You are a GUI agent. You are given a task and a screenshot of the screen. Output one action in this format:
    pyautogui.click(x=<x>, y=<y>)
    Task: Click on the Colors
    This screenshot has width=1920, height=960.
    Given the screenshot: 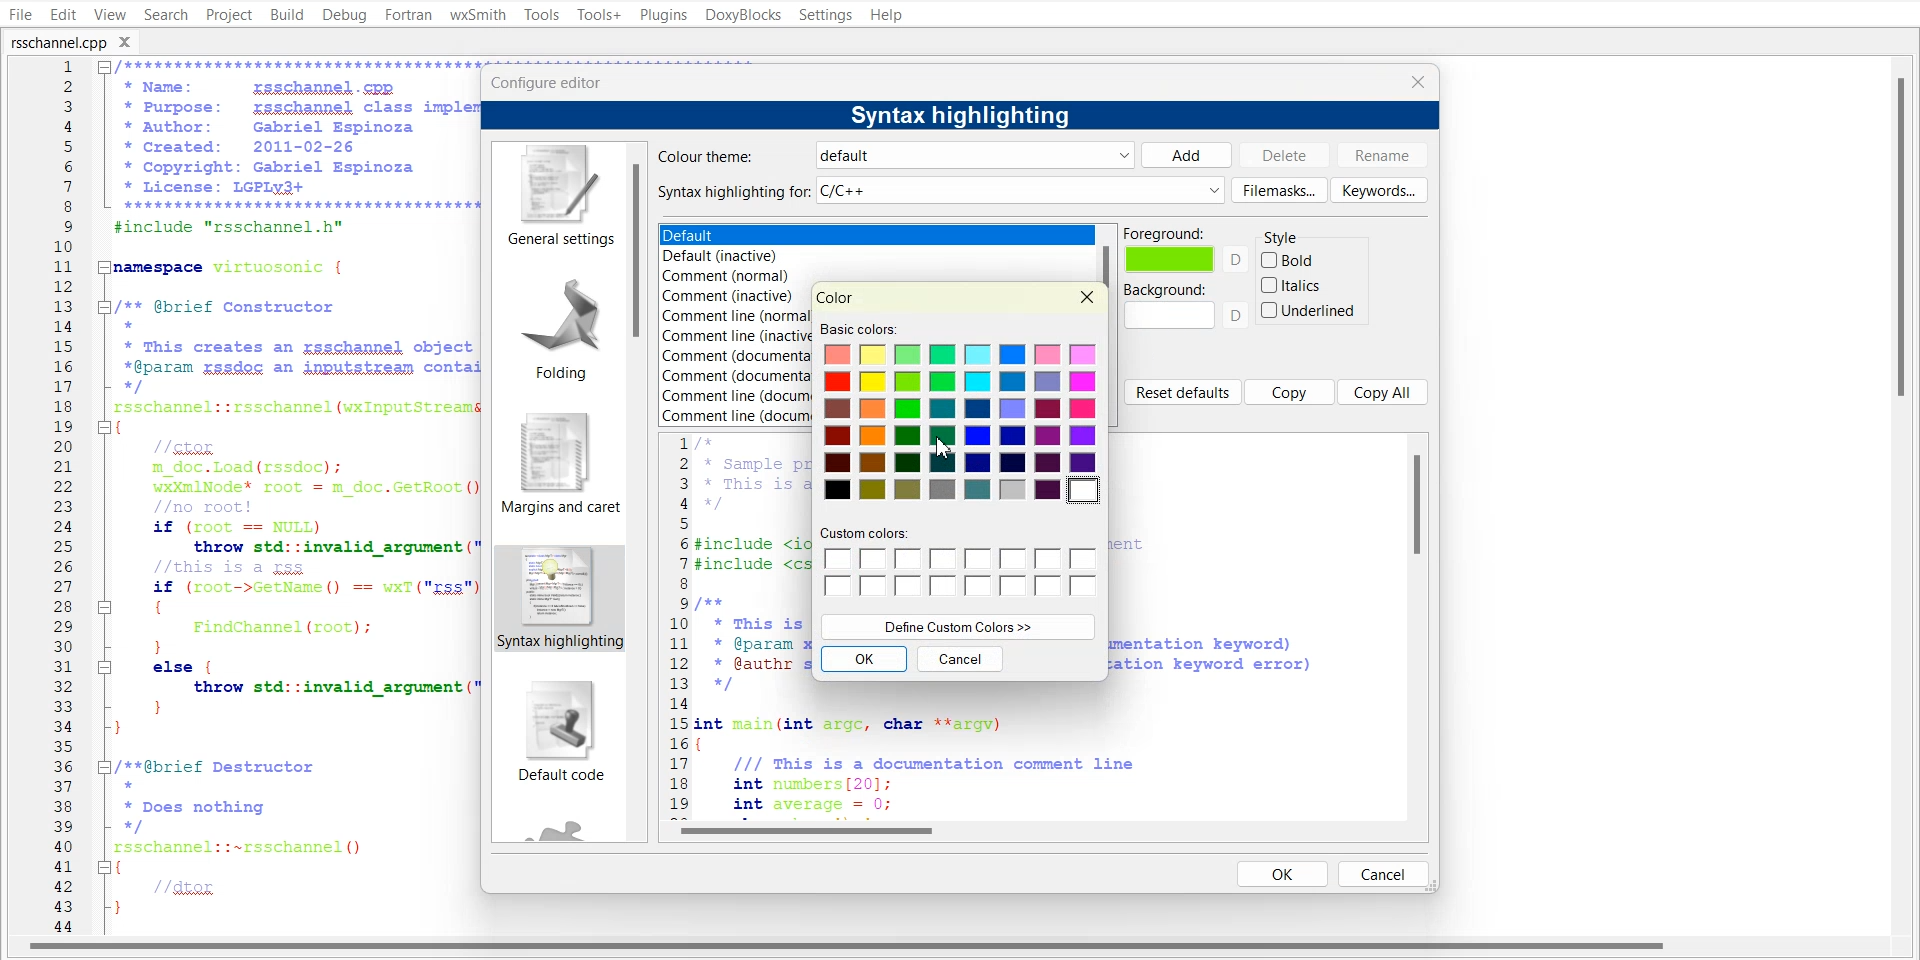 What is the action you would take?
    pyautogui.click(x=964, y=423)
    